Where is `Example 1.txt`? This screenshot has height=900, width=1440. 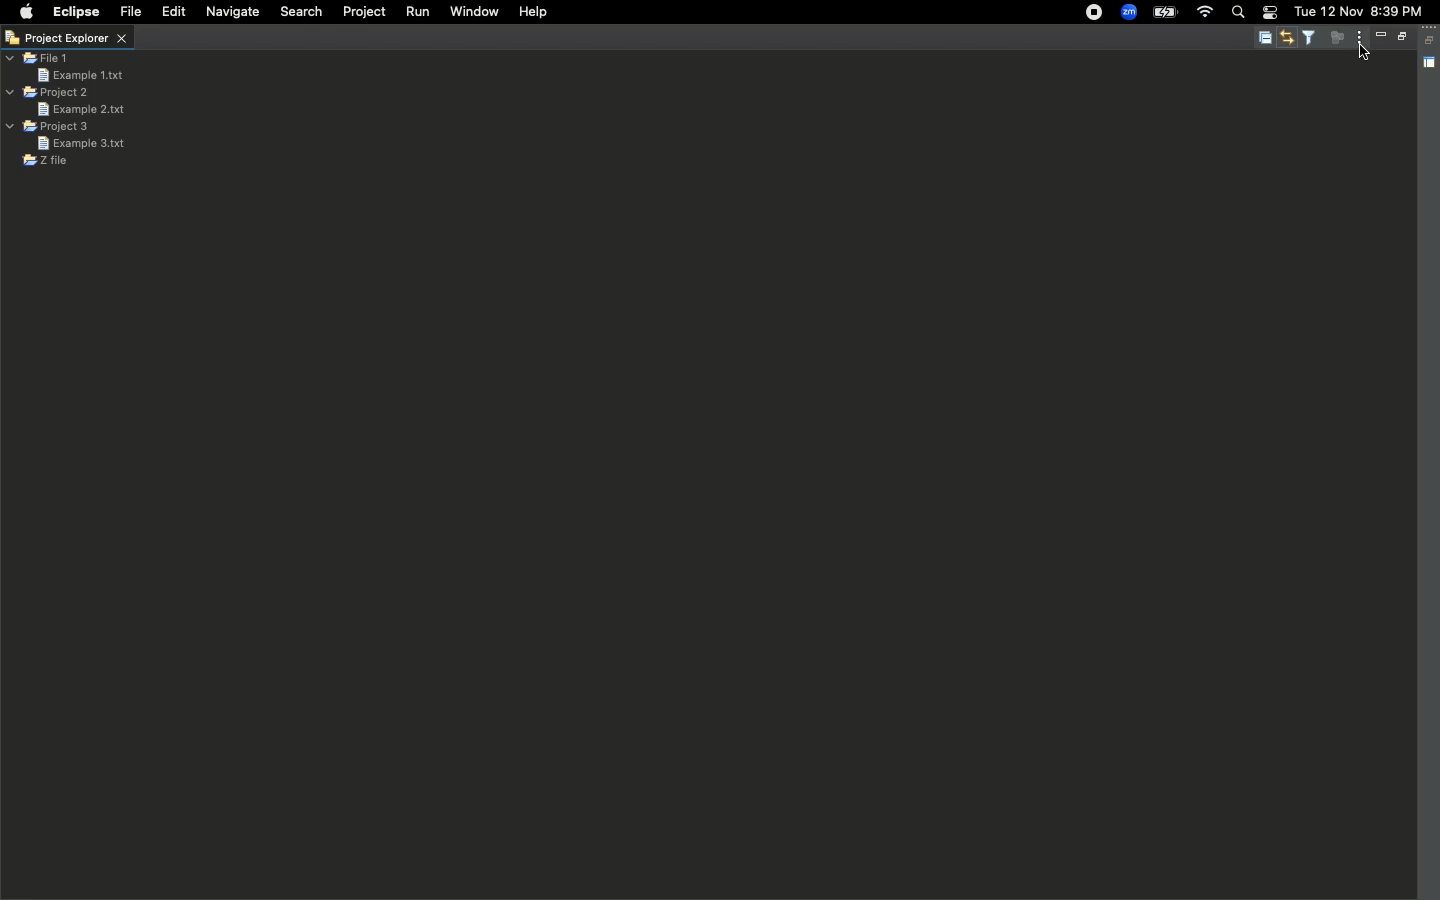
Example 1.txt is located at coordinates (80, 74).